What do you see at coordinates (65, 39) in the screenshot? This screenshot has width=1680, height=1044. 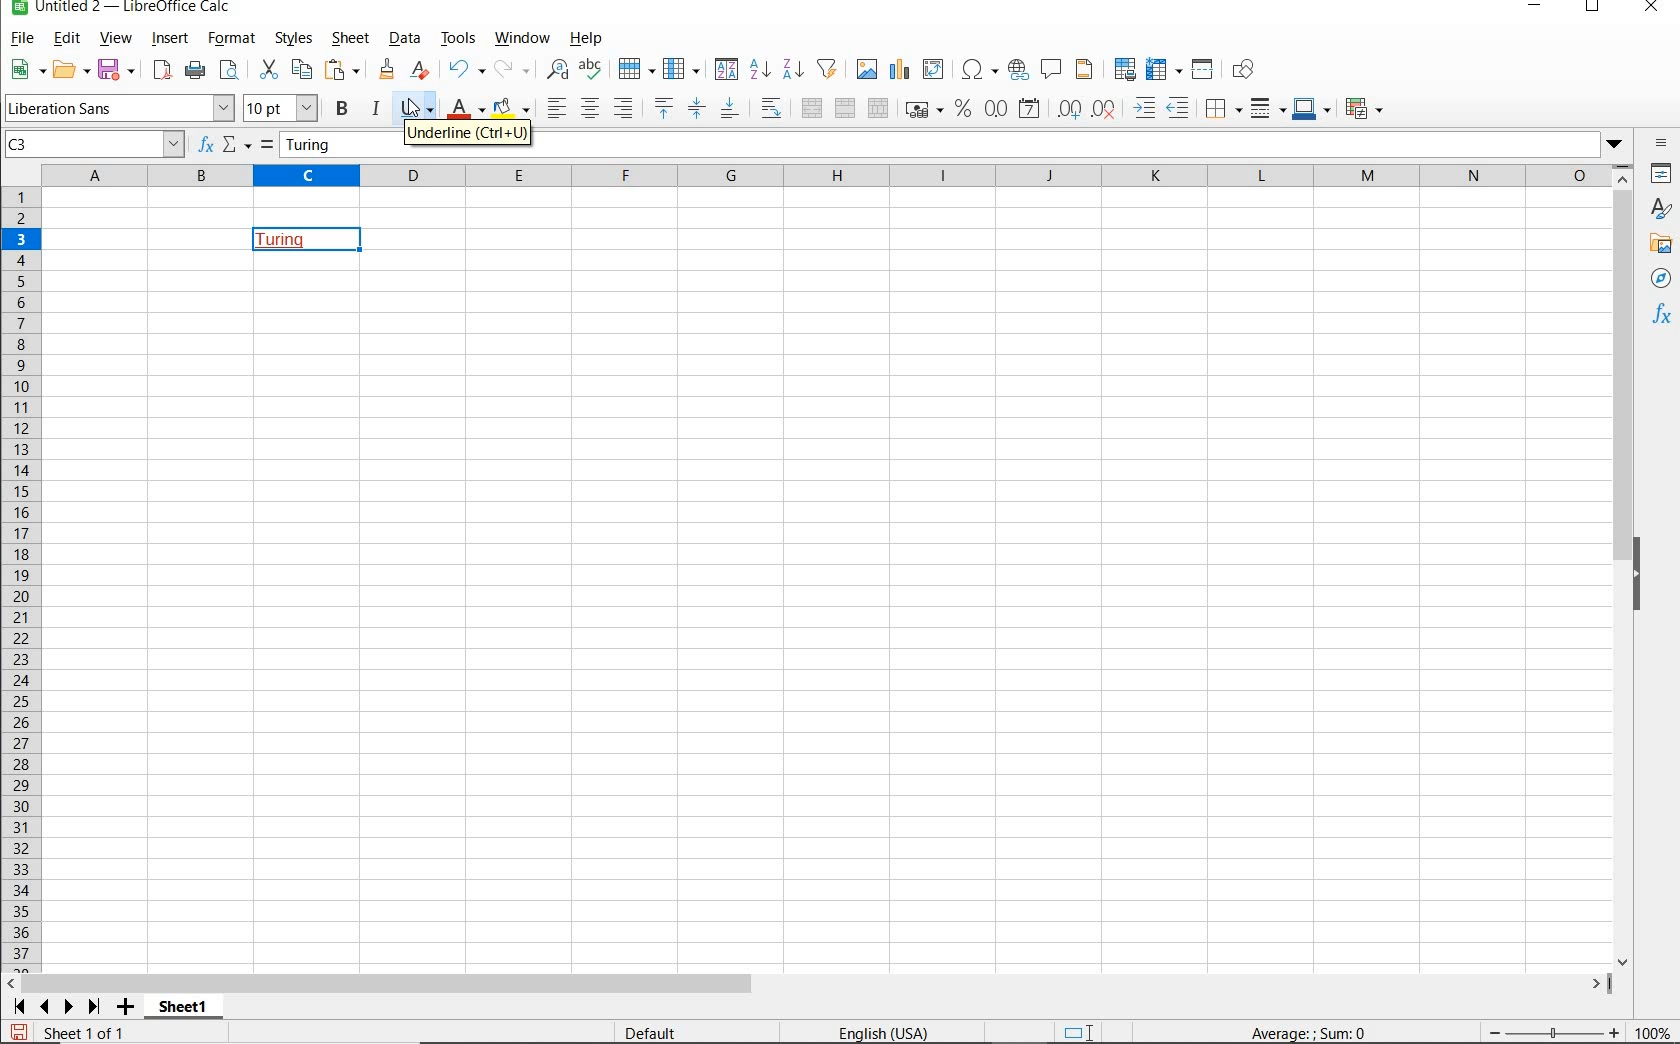 I see `EDIT` at bounding box center [65, 39].